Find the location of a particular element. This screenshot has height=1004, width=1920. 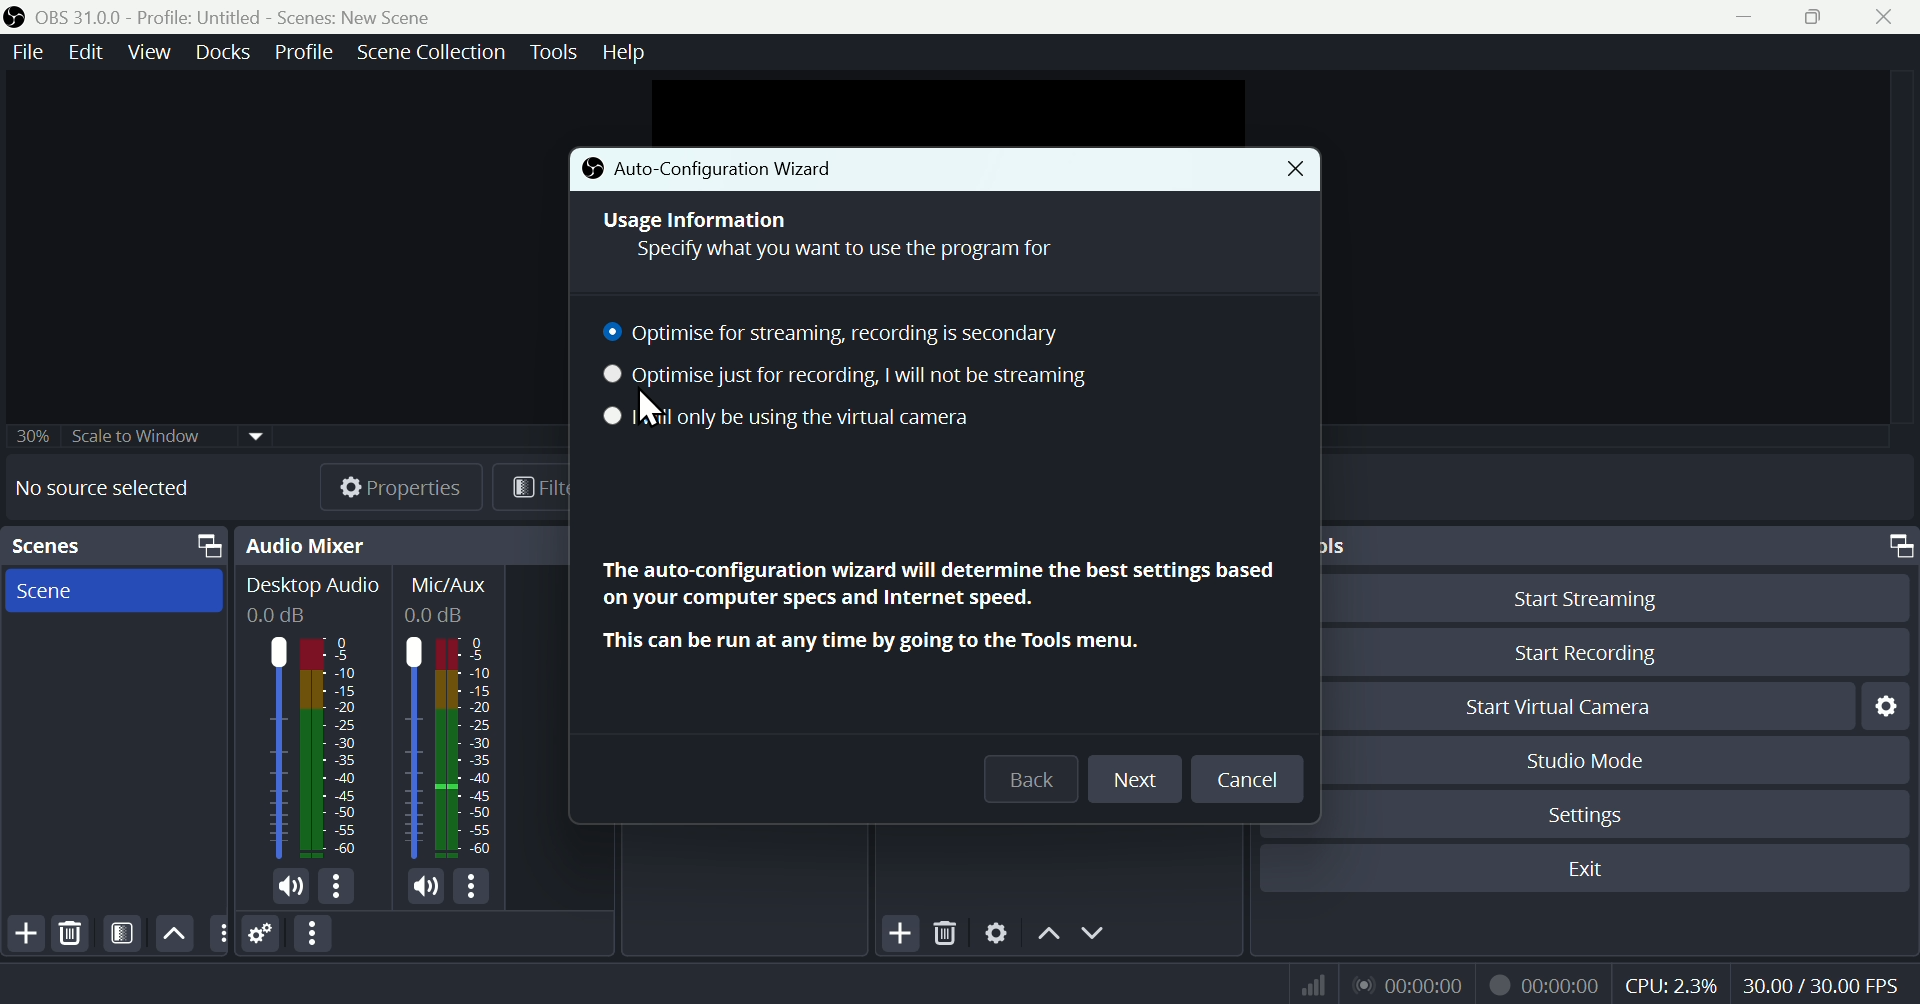

Delete is located at coordinates (946, 929).